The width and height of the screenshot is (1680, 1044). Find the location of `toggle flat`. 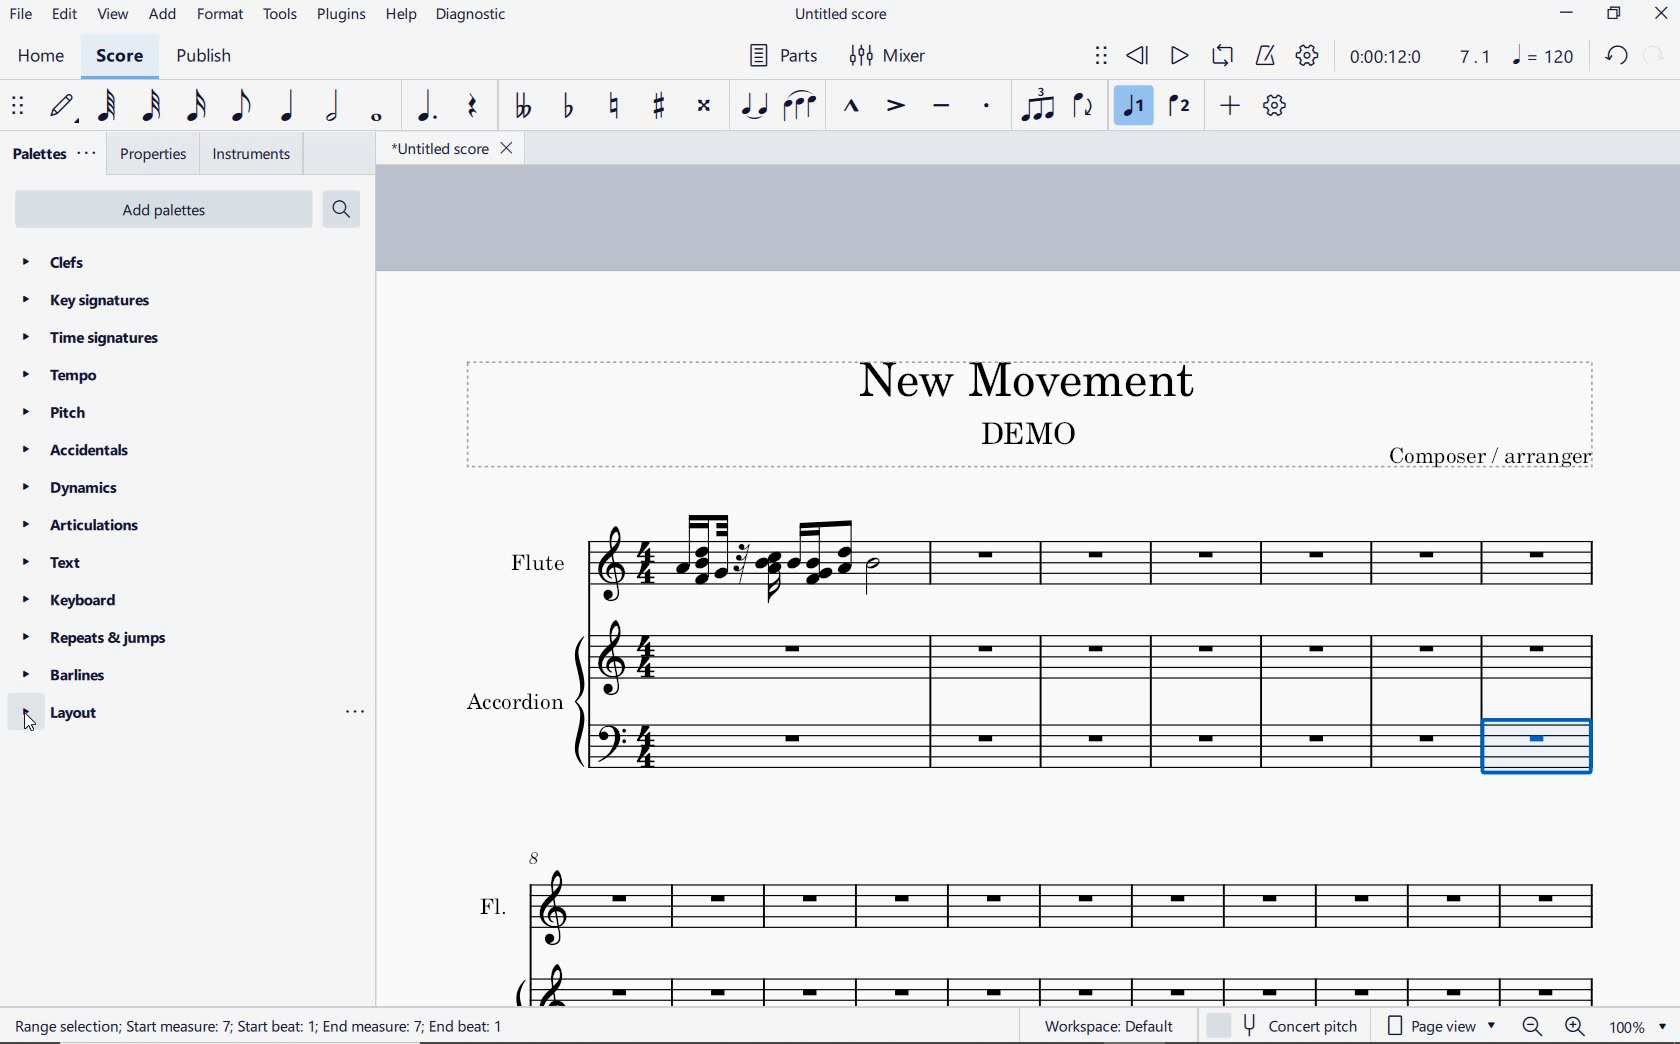

toggle flat is located at coordinates (566, 107).